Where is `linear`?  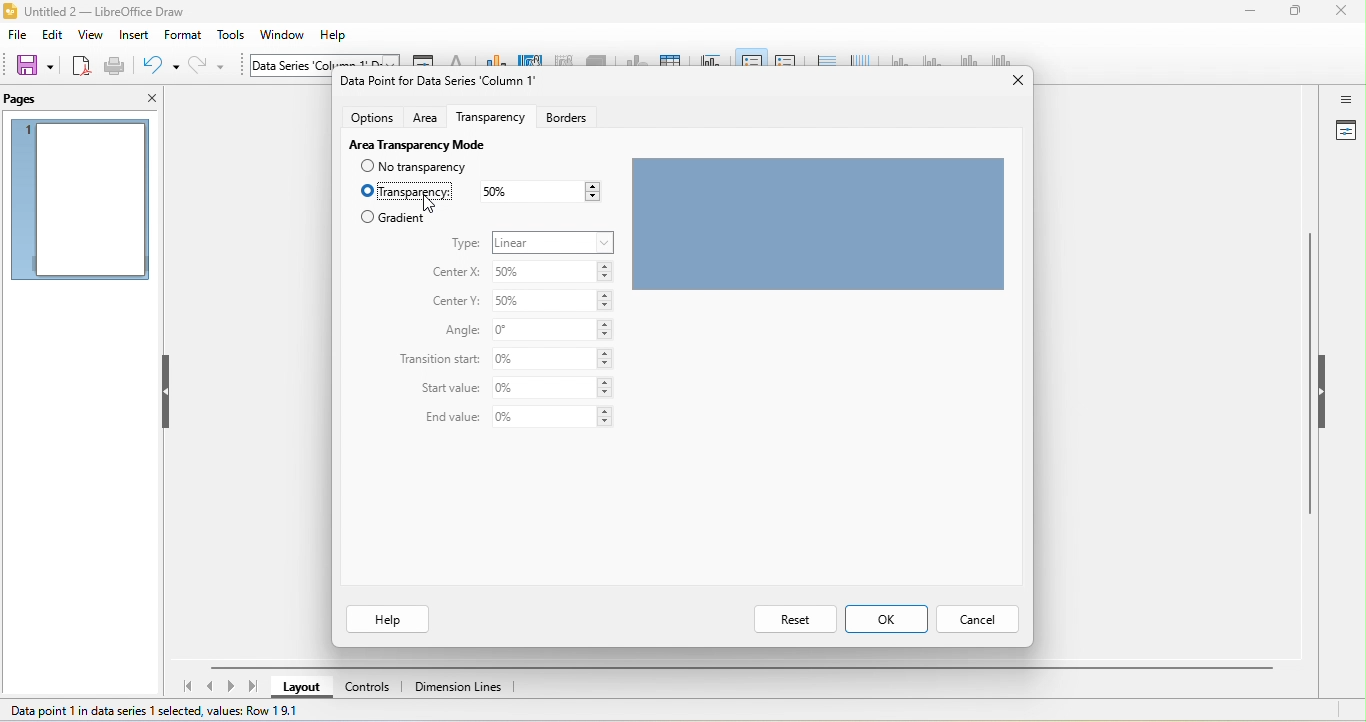
linear is located at coordinates (552, 241).